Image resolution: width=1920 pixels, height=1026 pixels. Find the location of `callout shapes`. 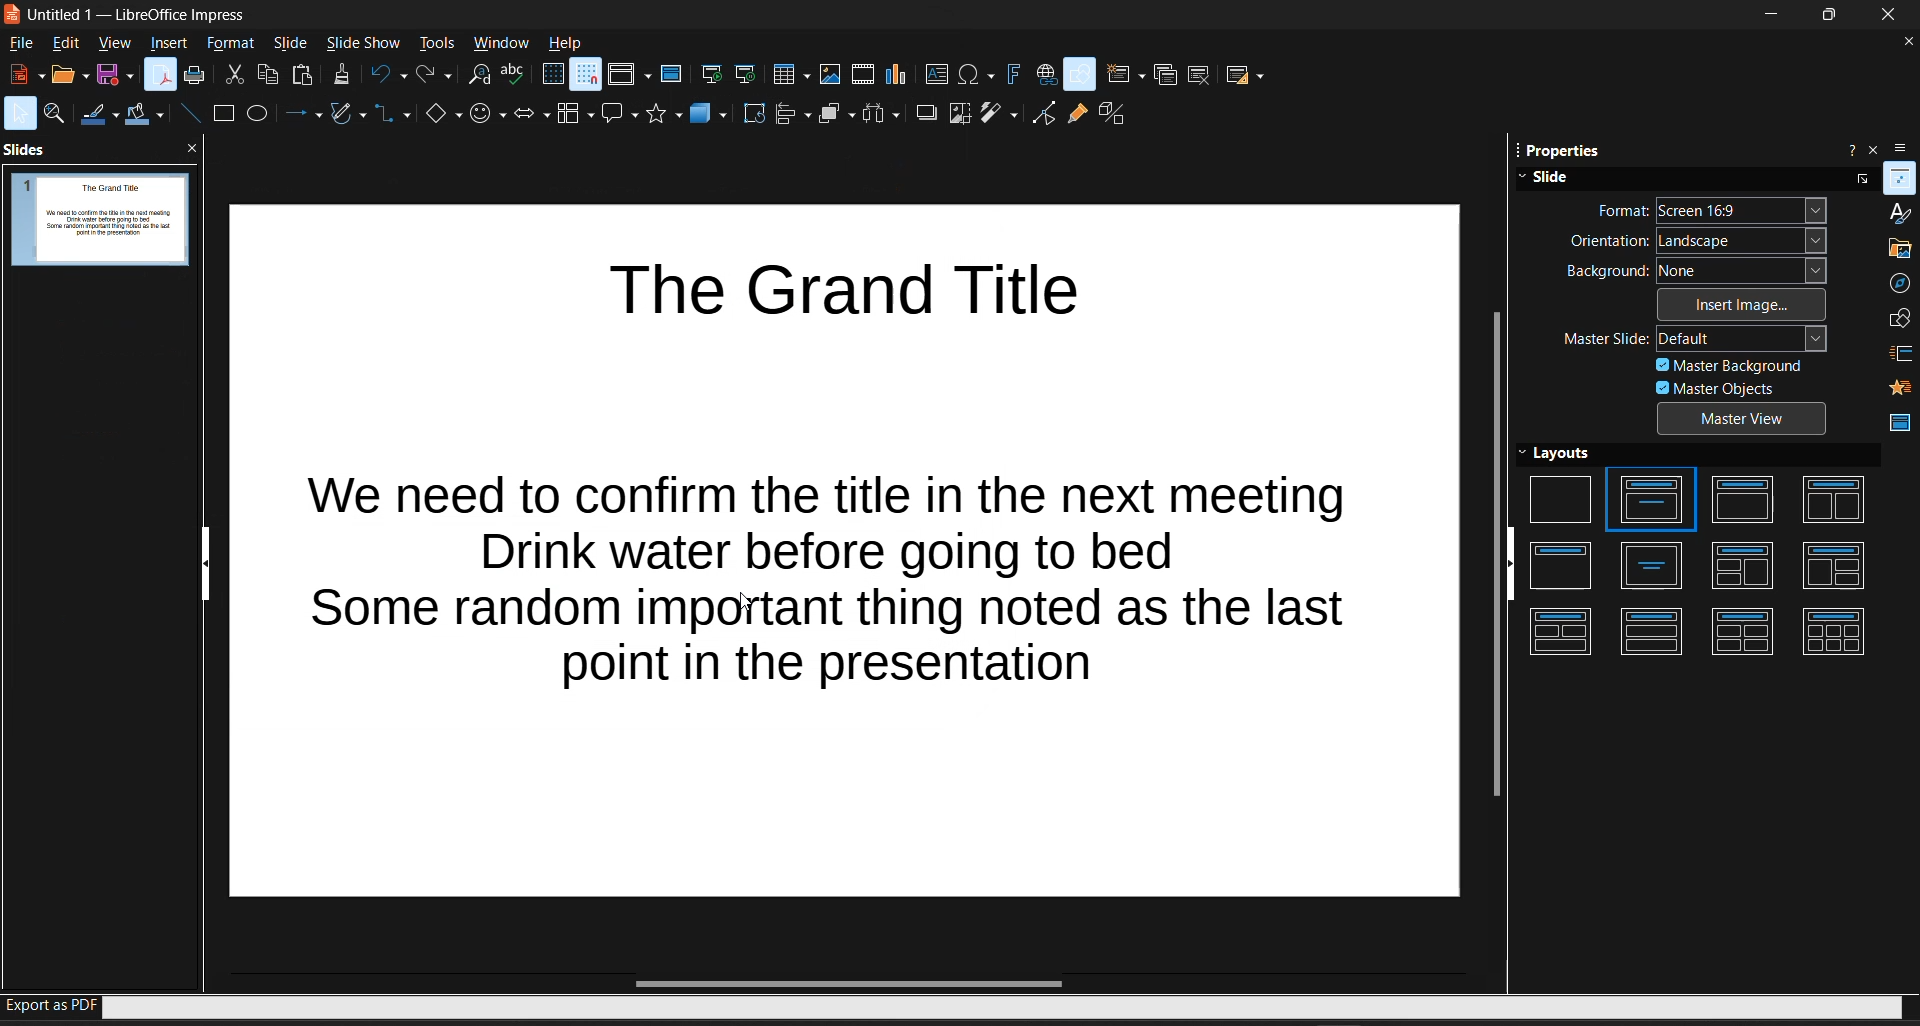

callout shapes is located at coordinates (619, 115).